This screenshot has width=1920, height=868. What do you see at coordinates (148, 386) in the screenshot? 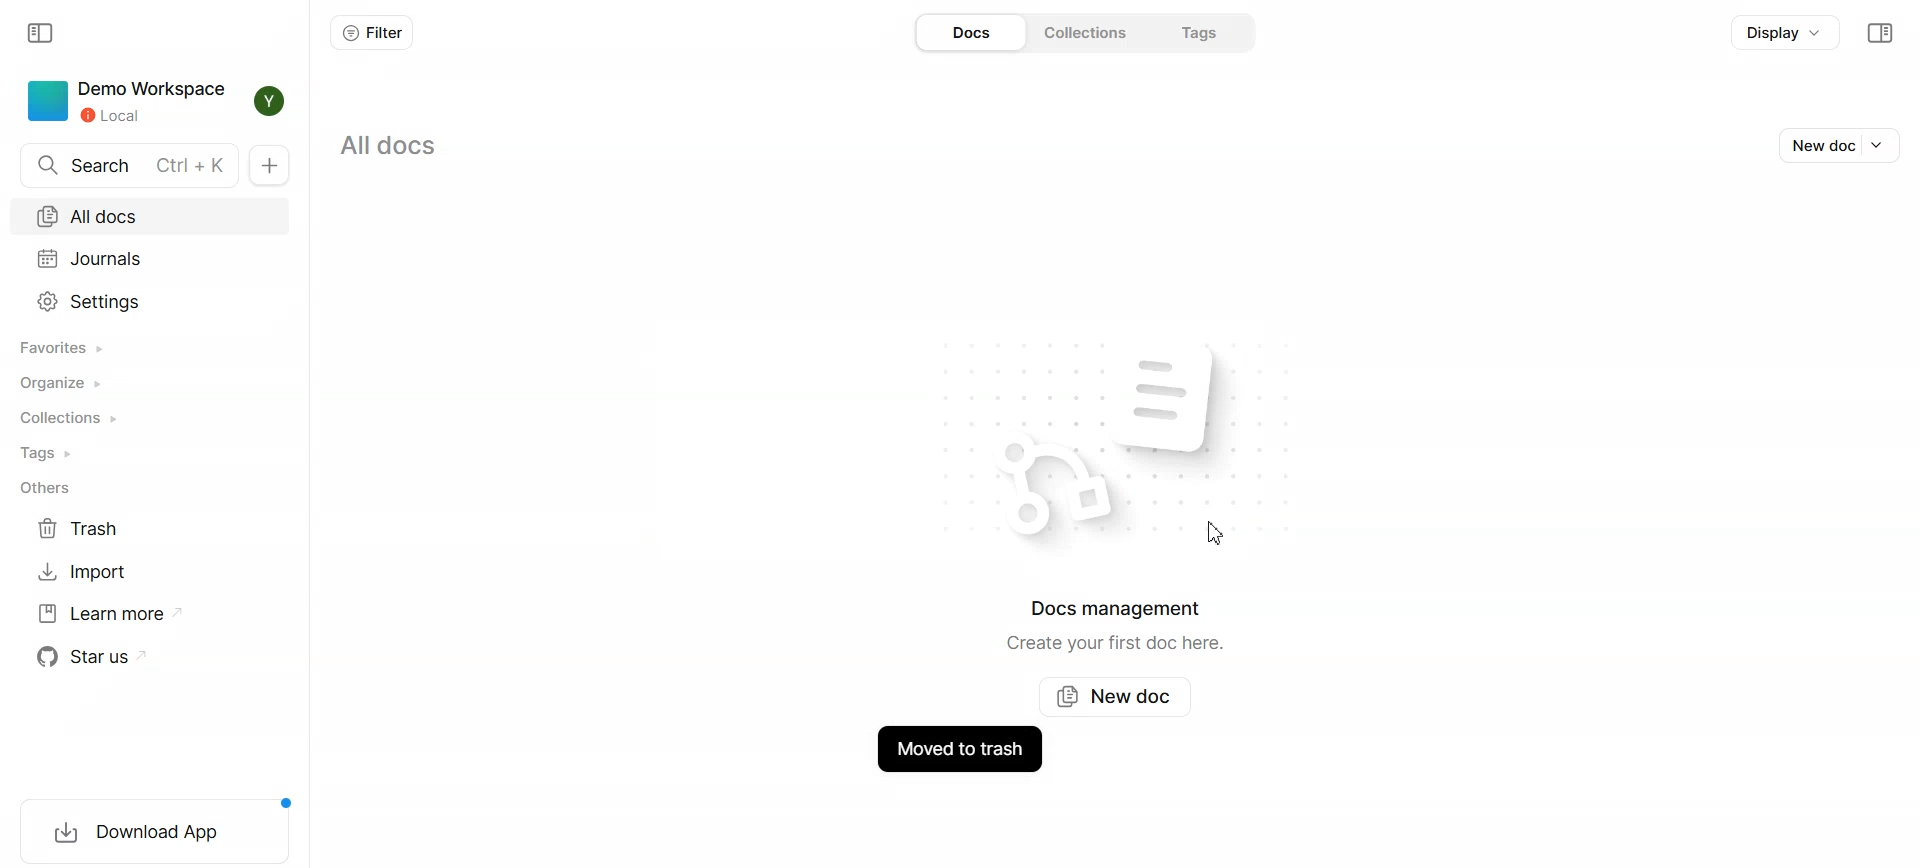
I see `Organize` at bounding box center [148, 386].